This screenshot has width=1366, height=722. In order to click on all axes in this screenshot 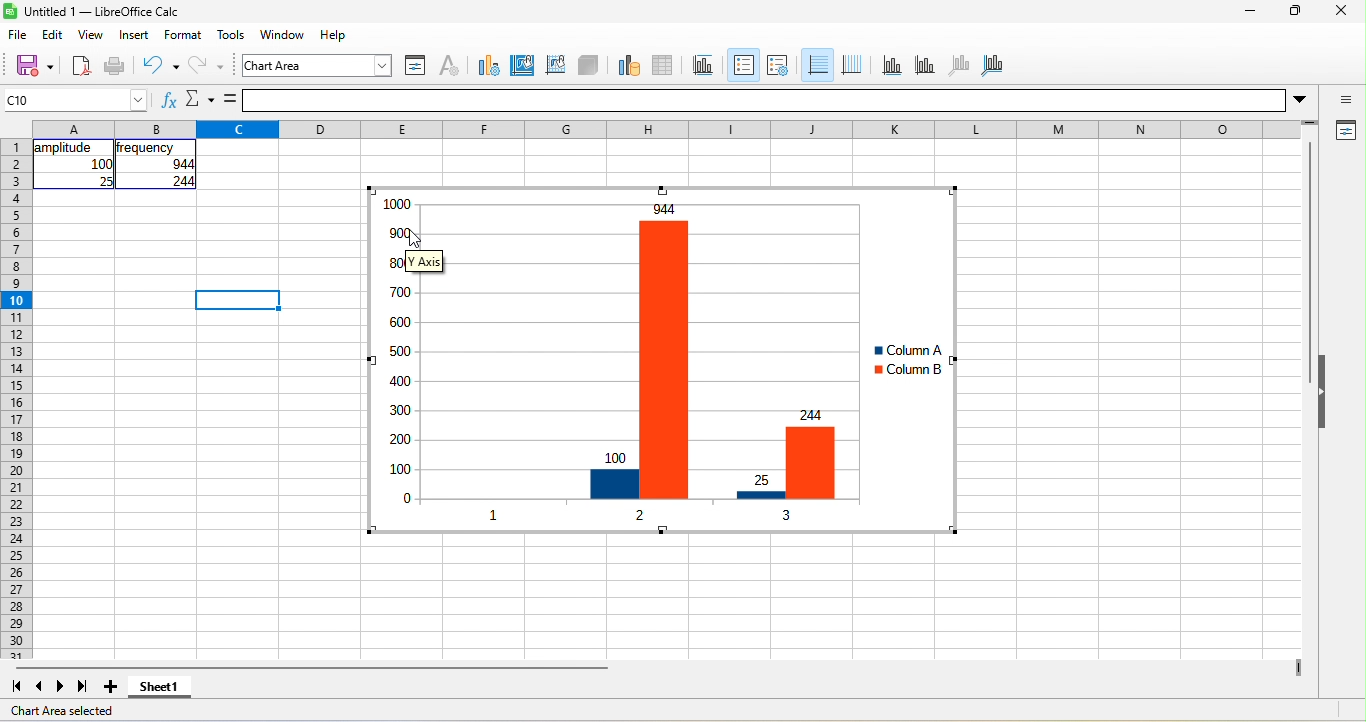, I will do `click(993, 63)`.